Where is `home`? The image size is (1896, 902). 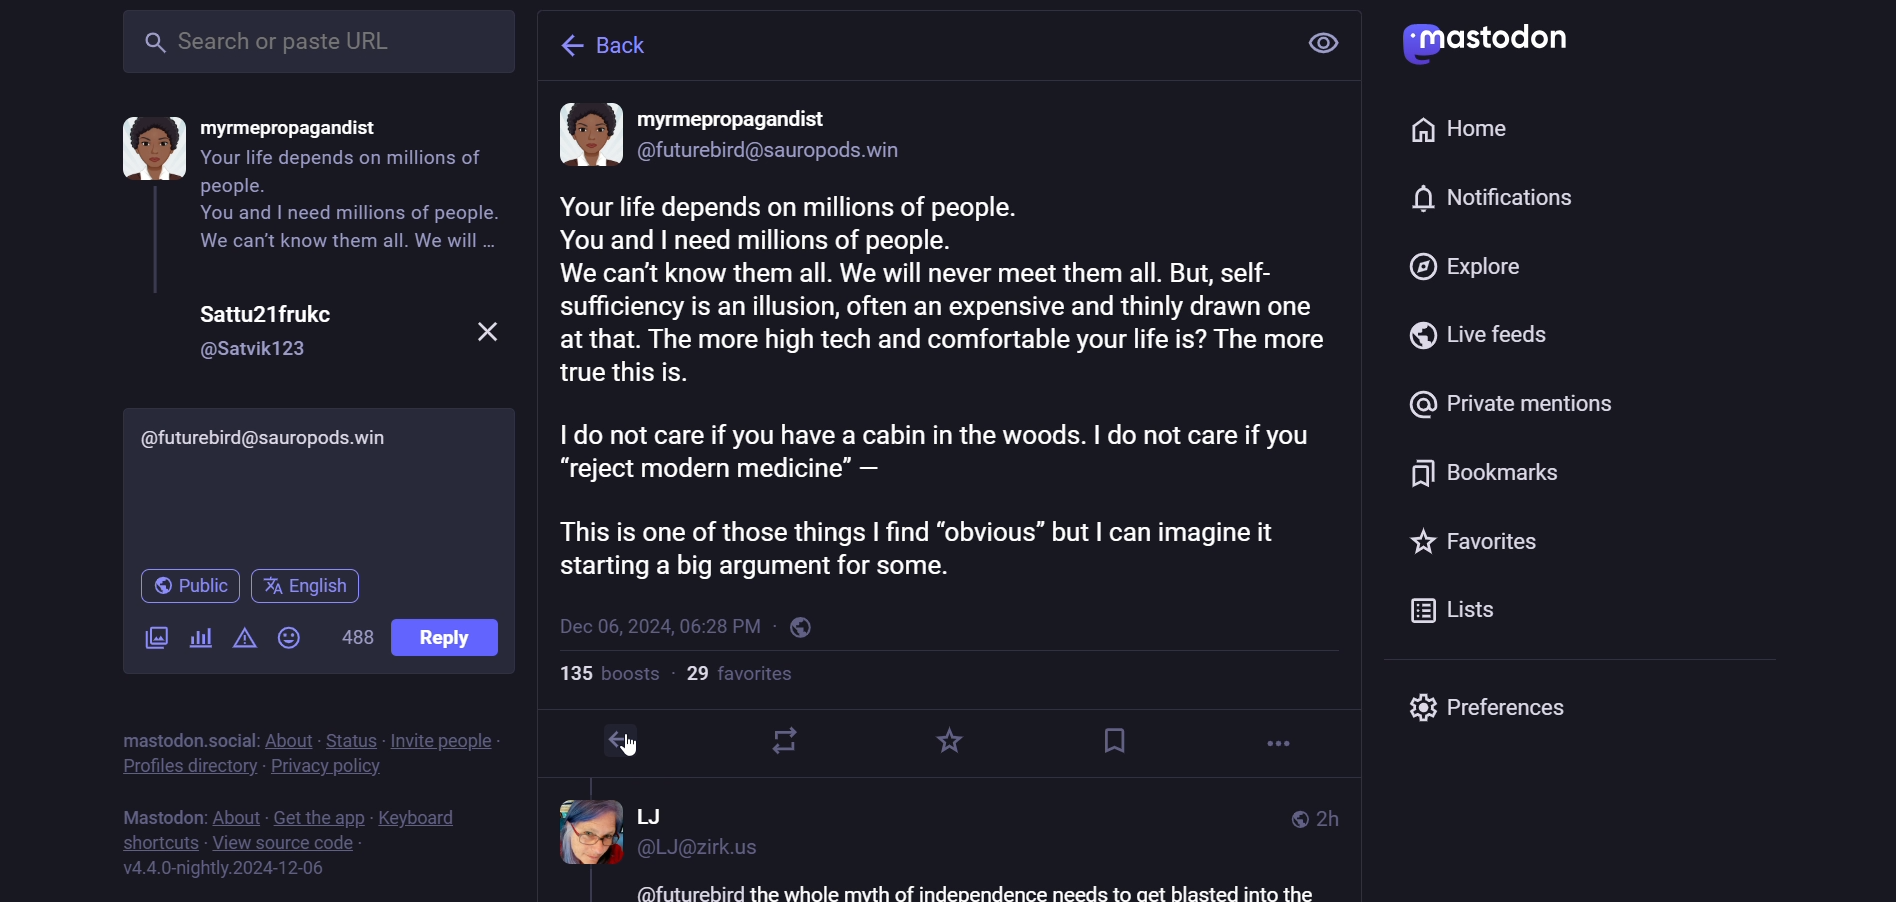 home is located at coordinates (1472, 131).